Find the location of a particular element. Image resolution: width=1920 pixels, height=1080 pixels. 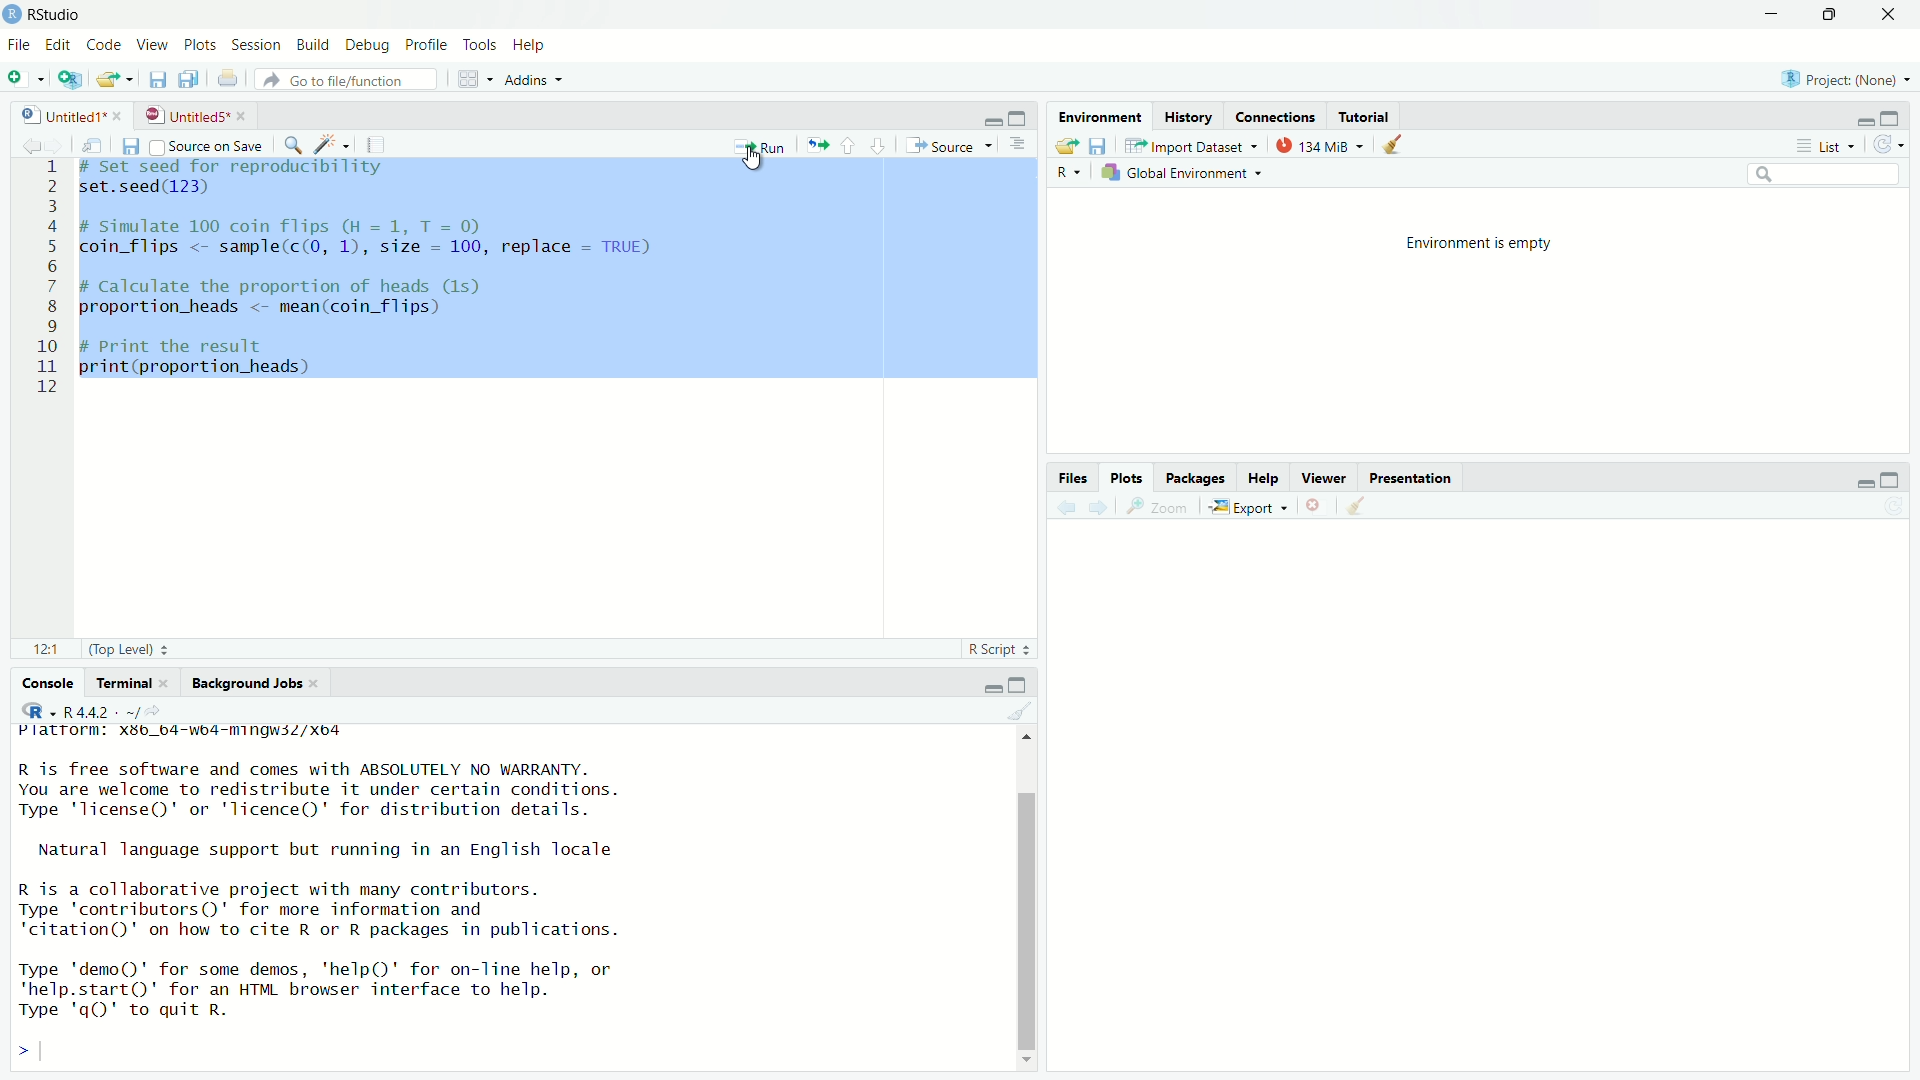

# Simulate 100 coin Ttihips (H=1, T = 0) is located at coordinates (310, 224).